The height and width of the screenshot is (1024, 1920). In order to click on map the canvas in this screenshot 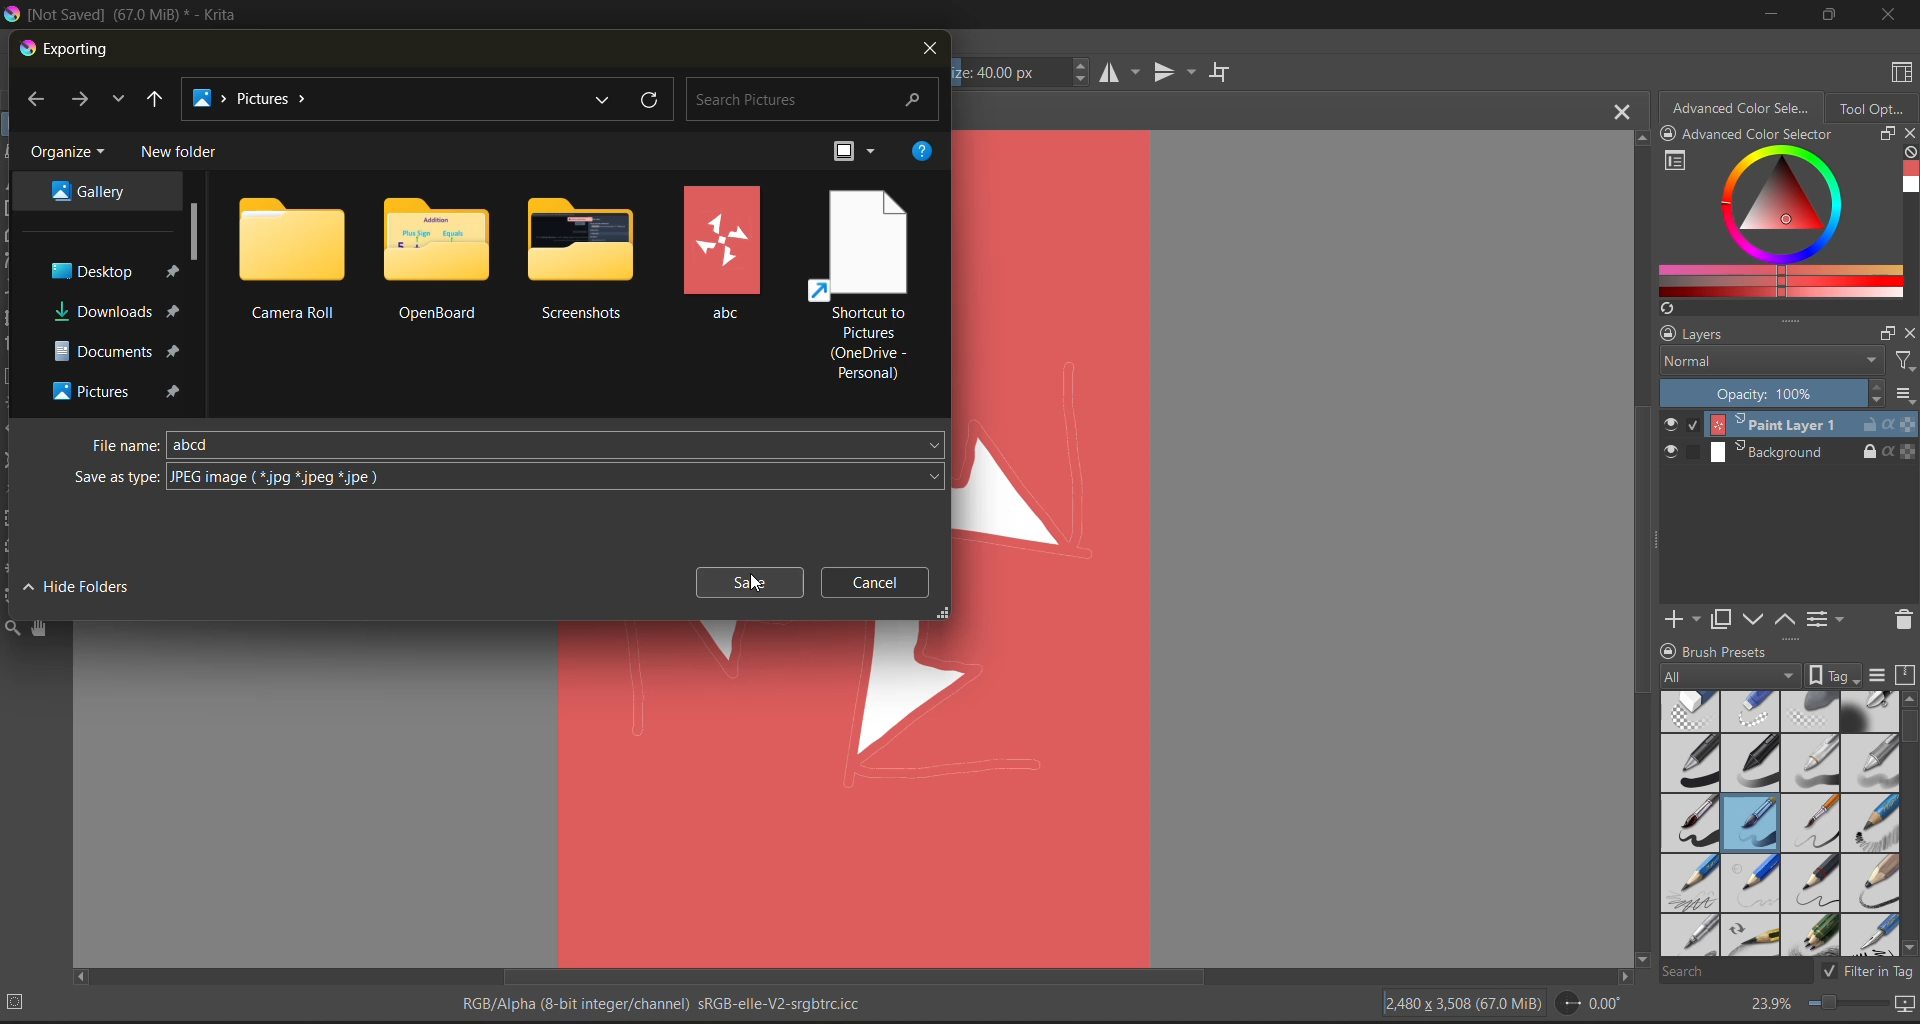, I will do `click(1903, 1006)`.